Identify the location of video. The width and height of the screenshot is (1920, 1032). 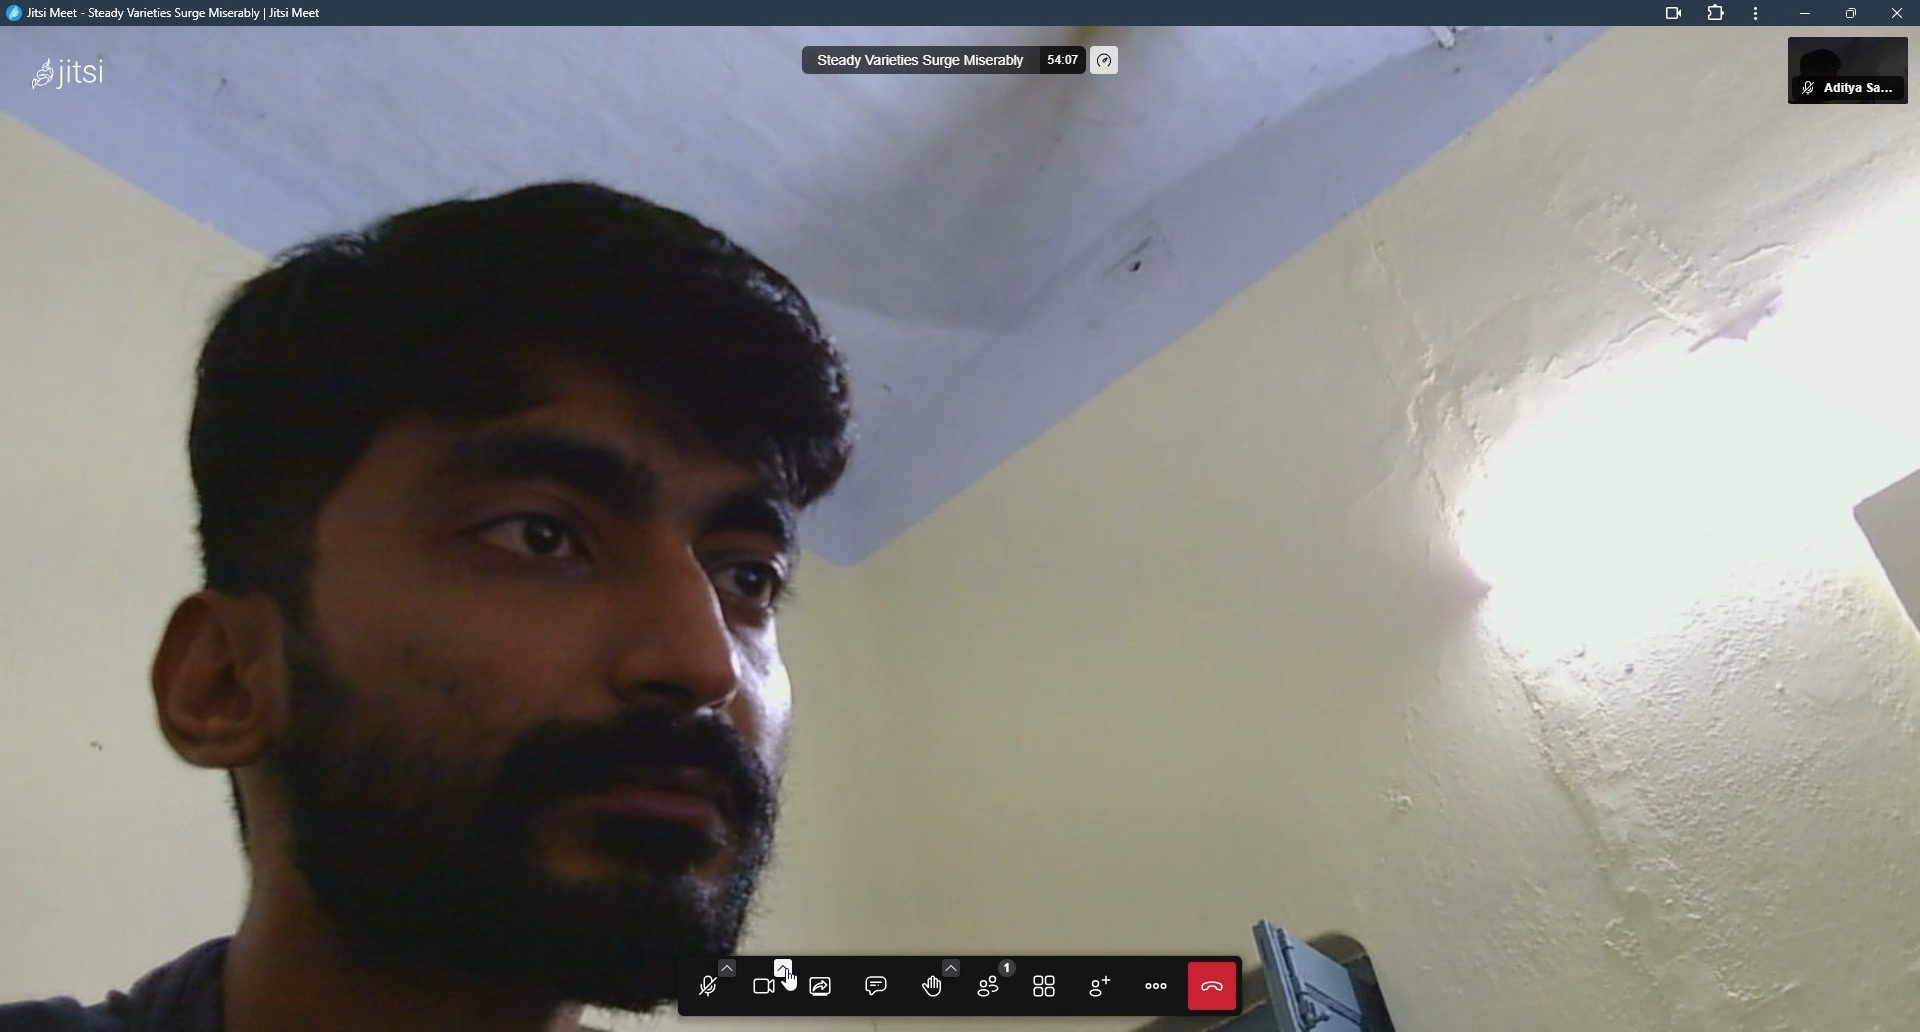
(849, 566).